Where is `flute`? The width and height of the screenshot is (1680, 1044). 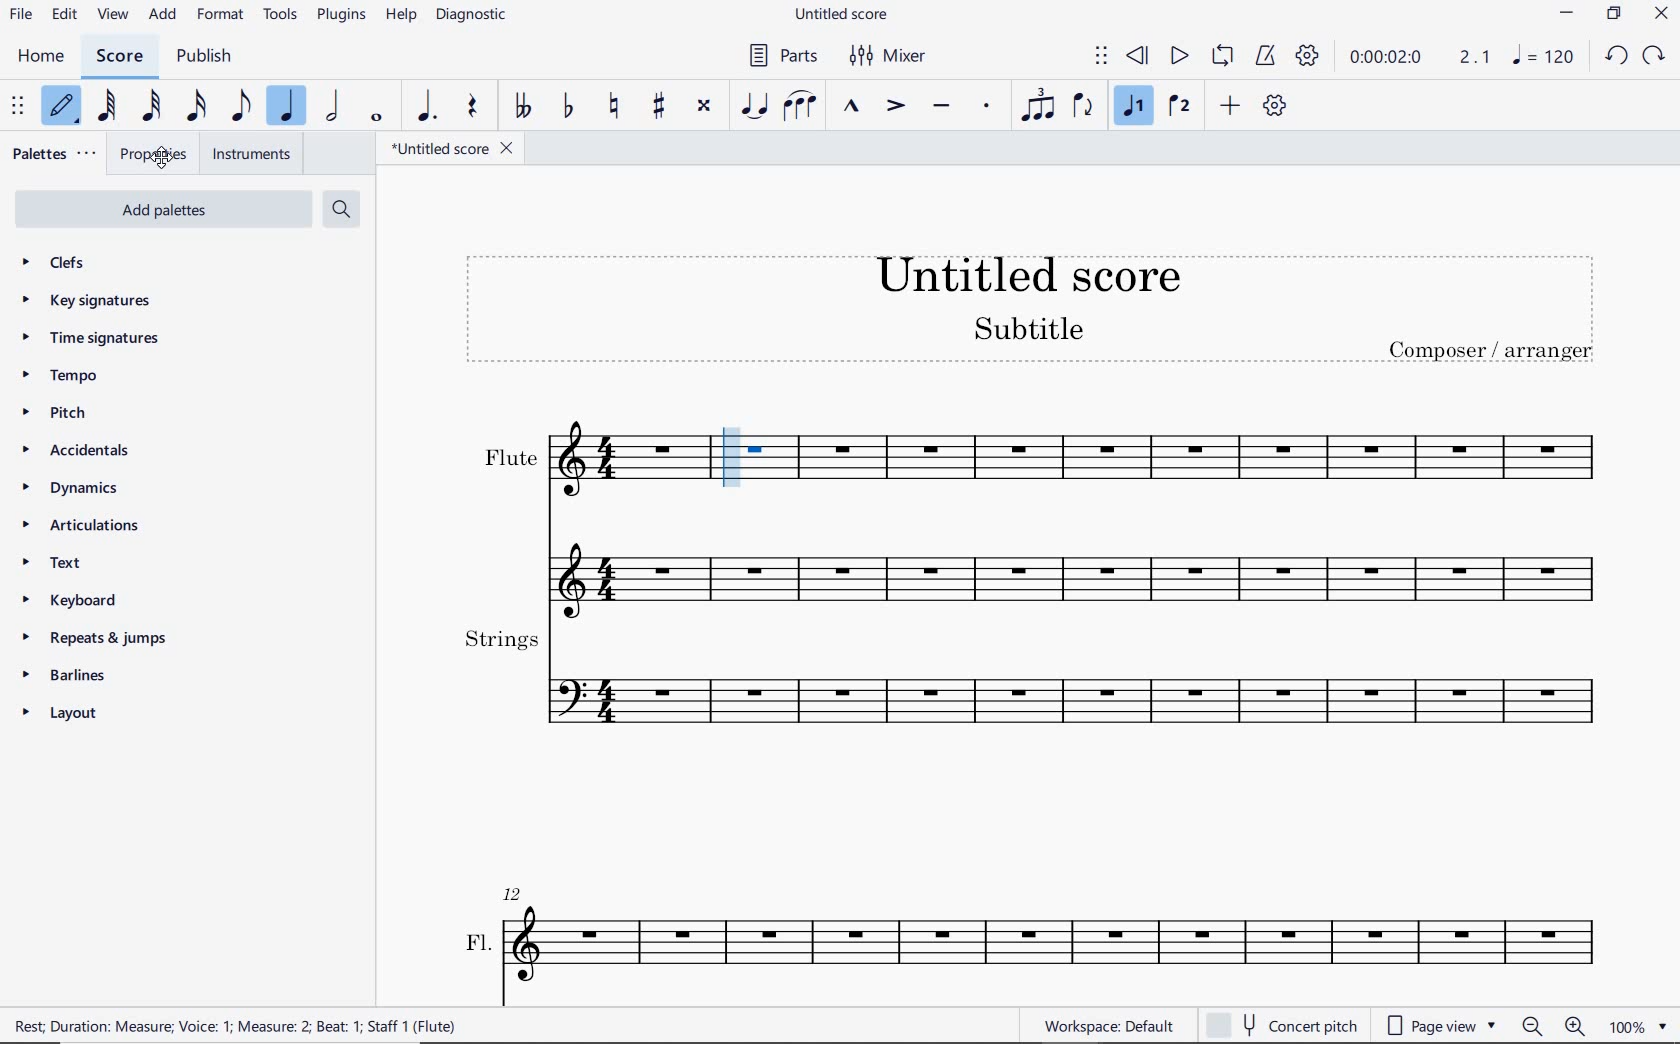 flute is located at coordinates (578, 462).